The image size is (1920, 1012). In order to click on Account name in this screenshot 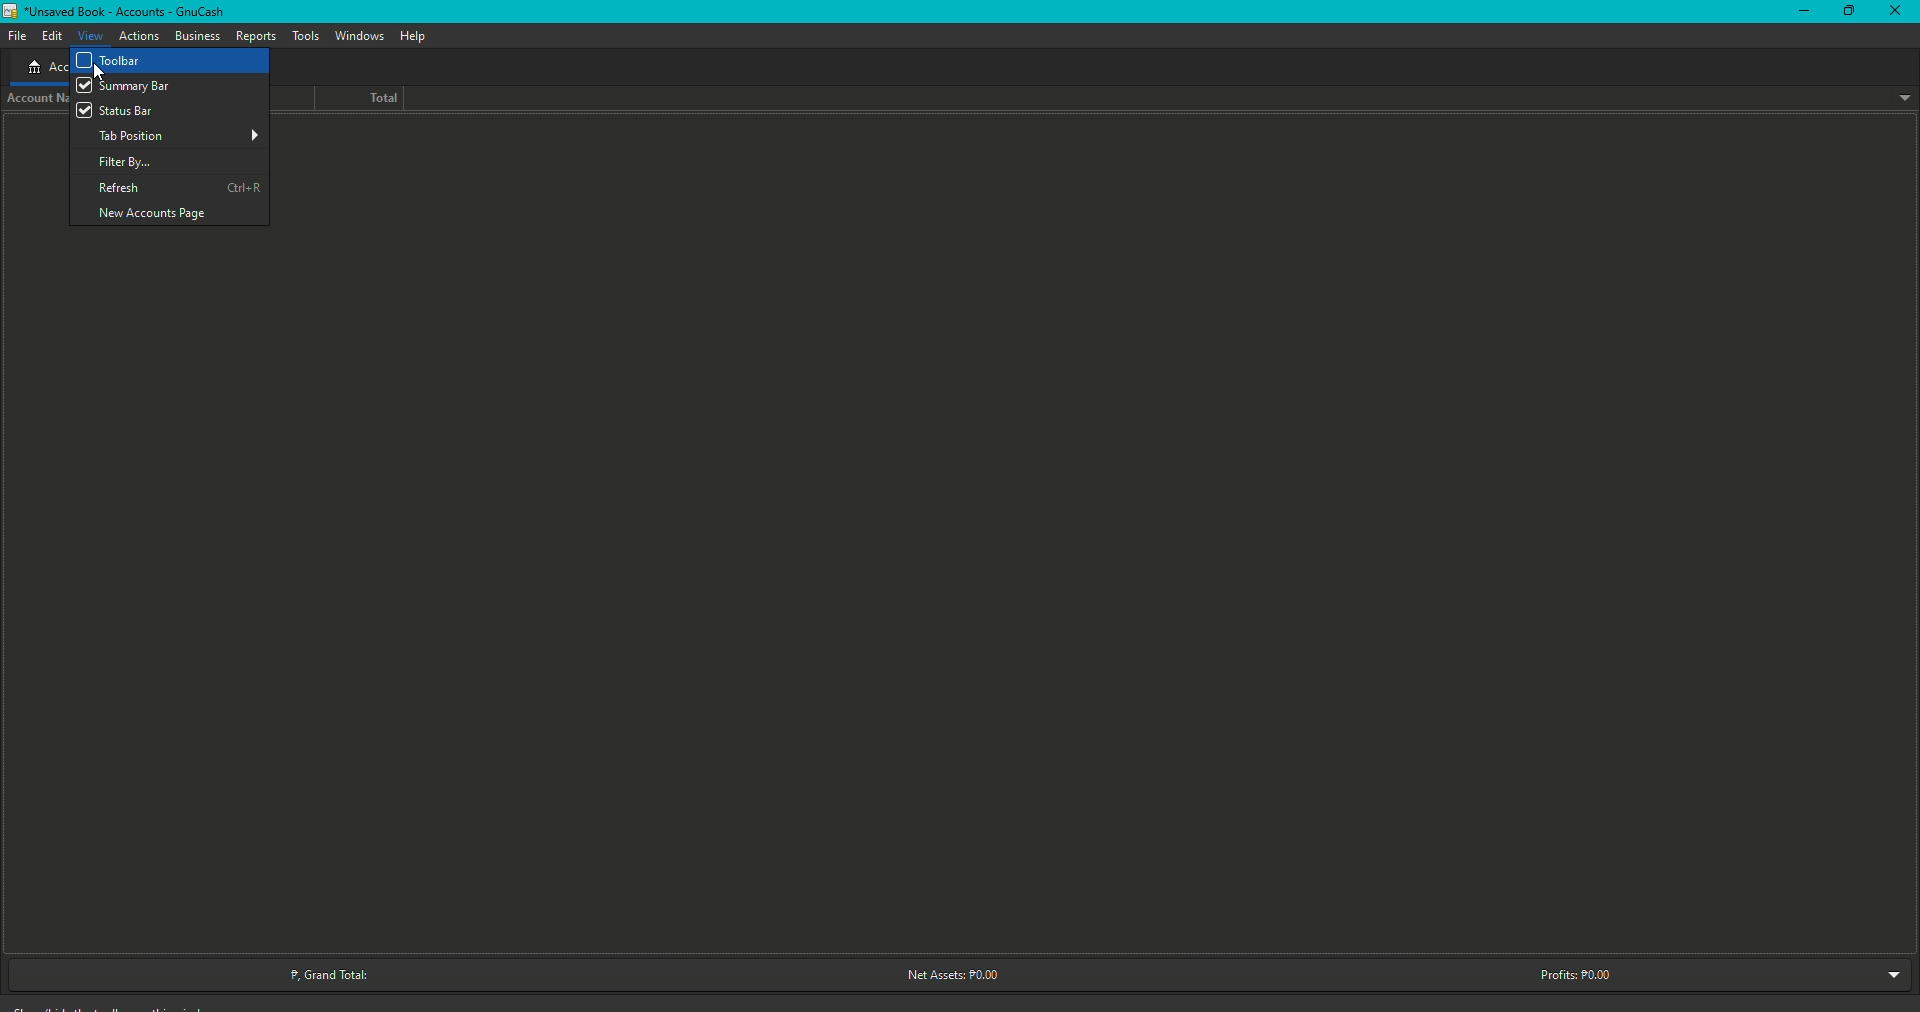, I will do `click(36, 101)`.